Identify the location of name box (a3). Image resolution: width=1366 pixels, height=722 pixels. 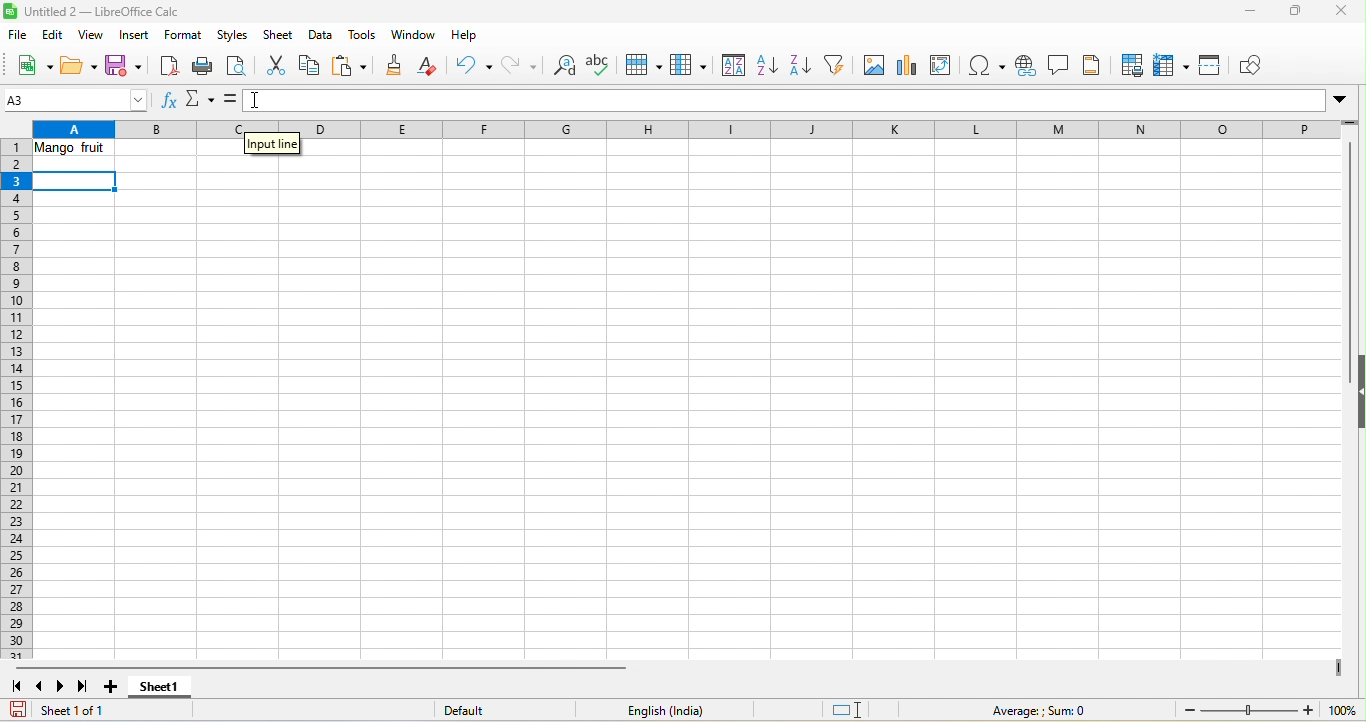
(77, 100).